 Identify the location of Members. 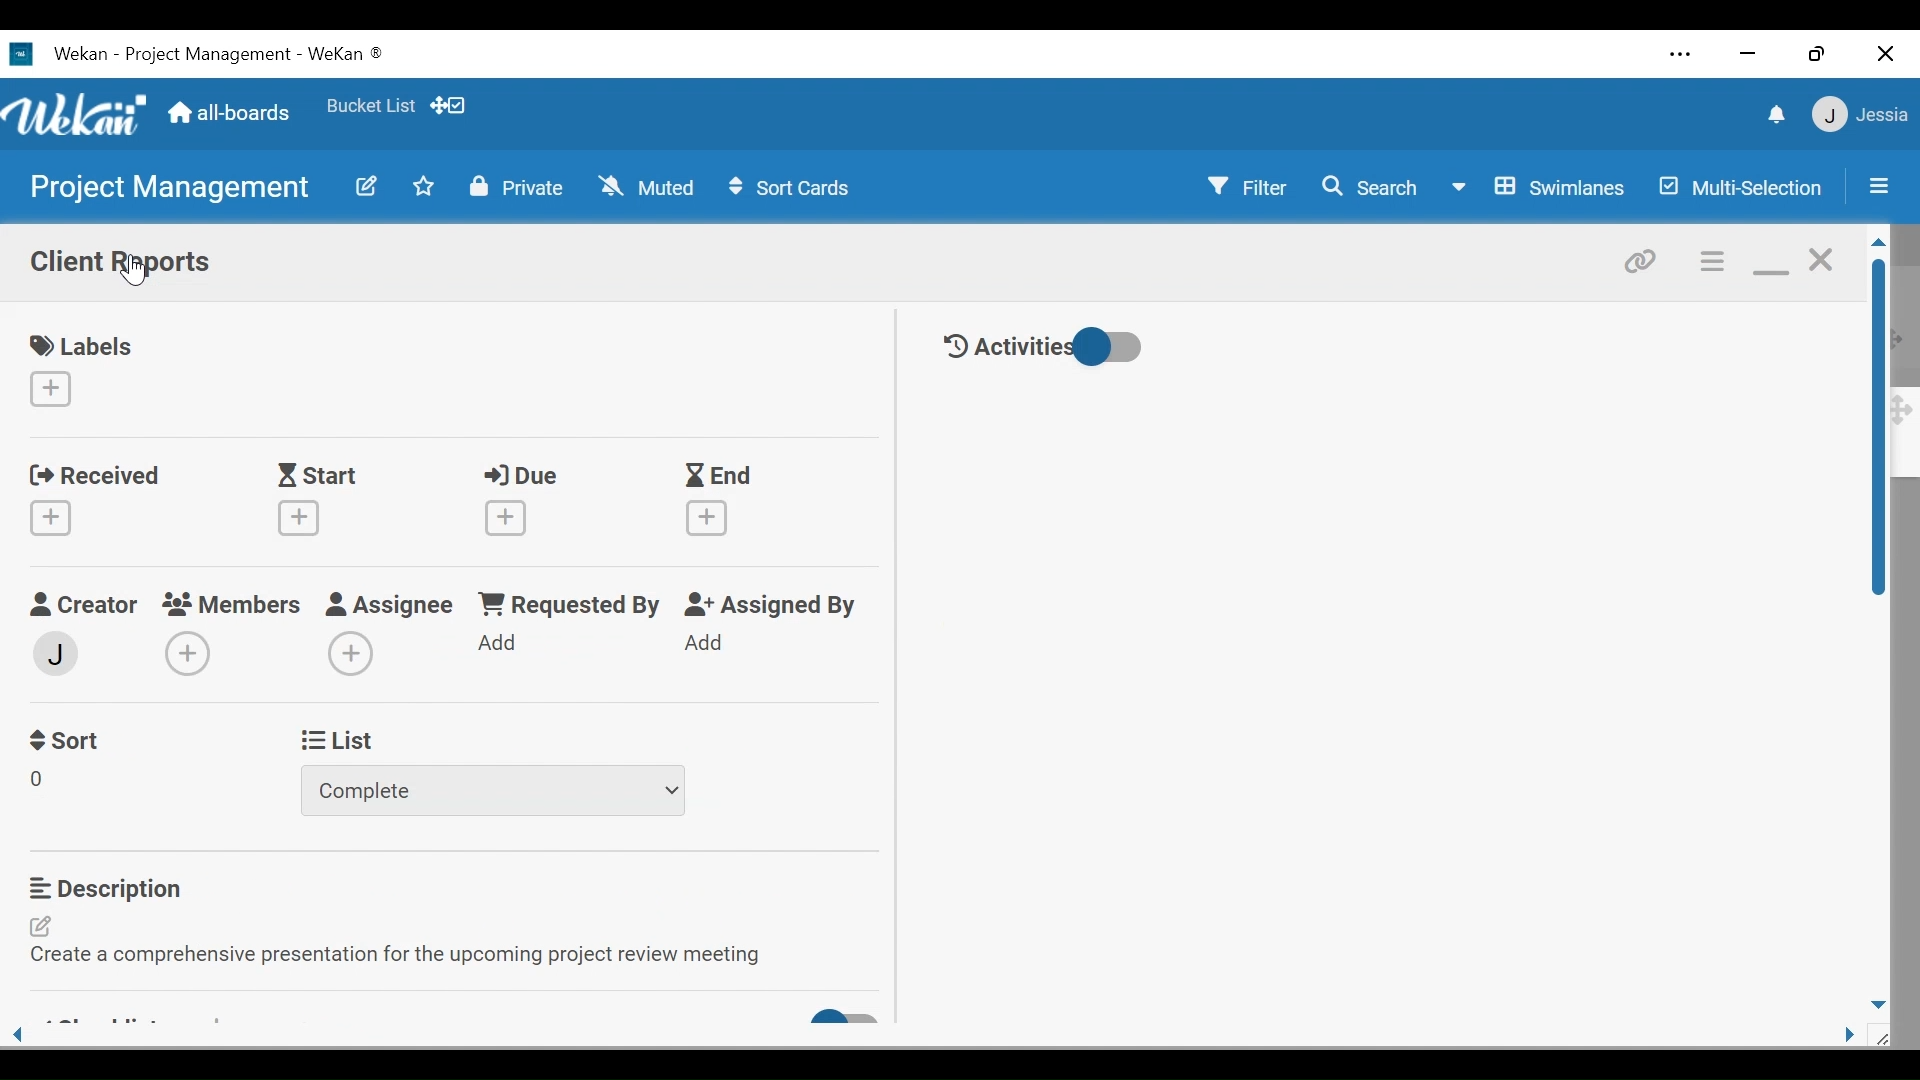
(233, 602).